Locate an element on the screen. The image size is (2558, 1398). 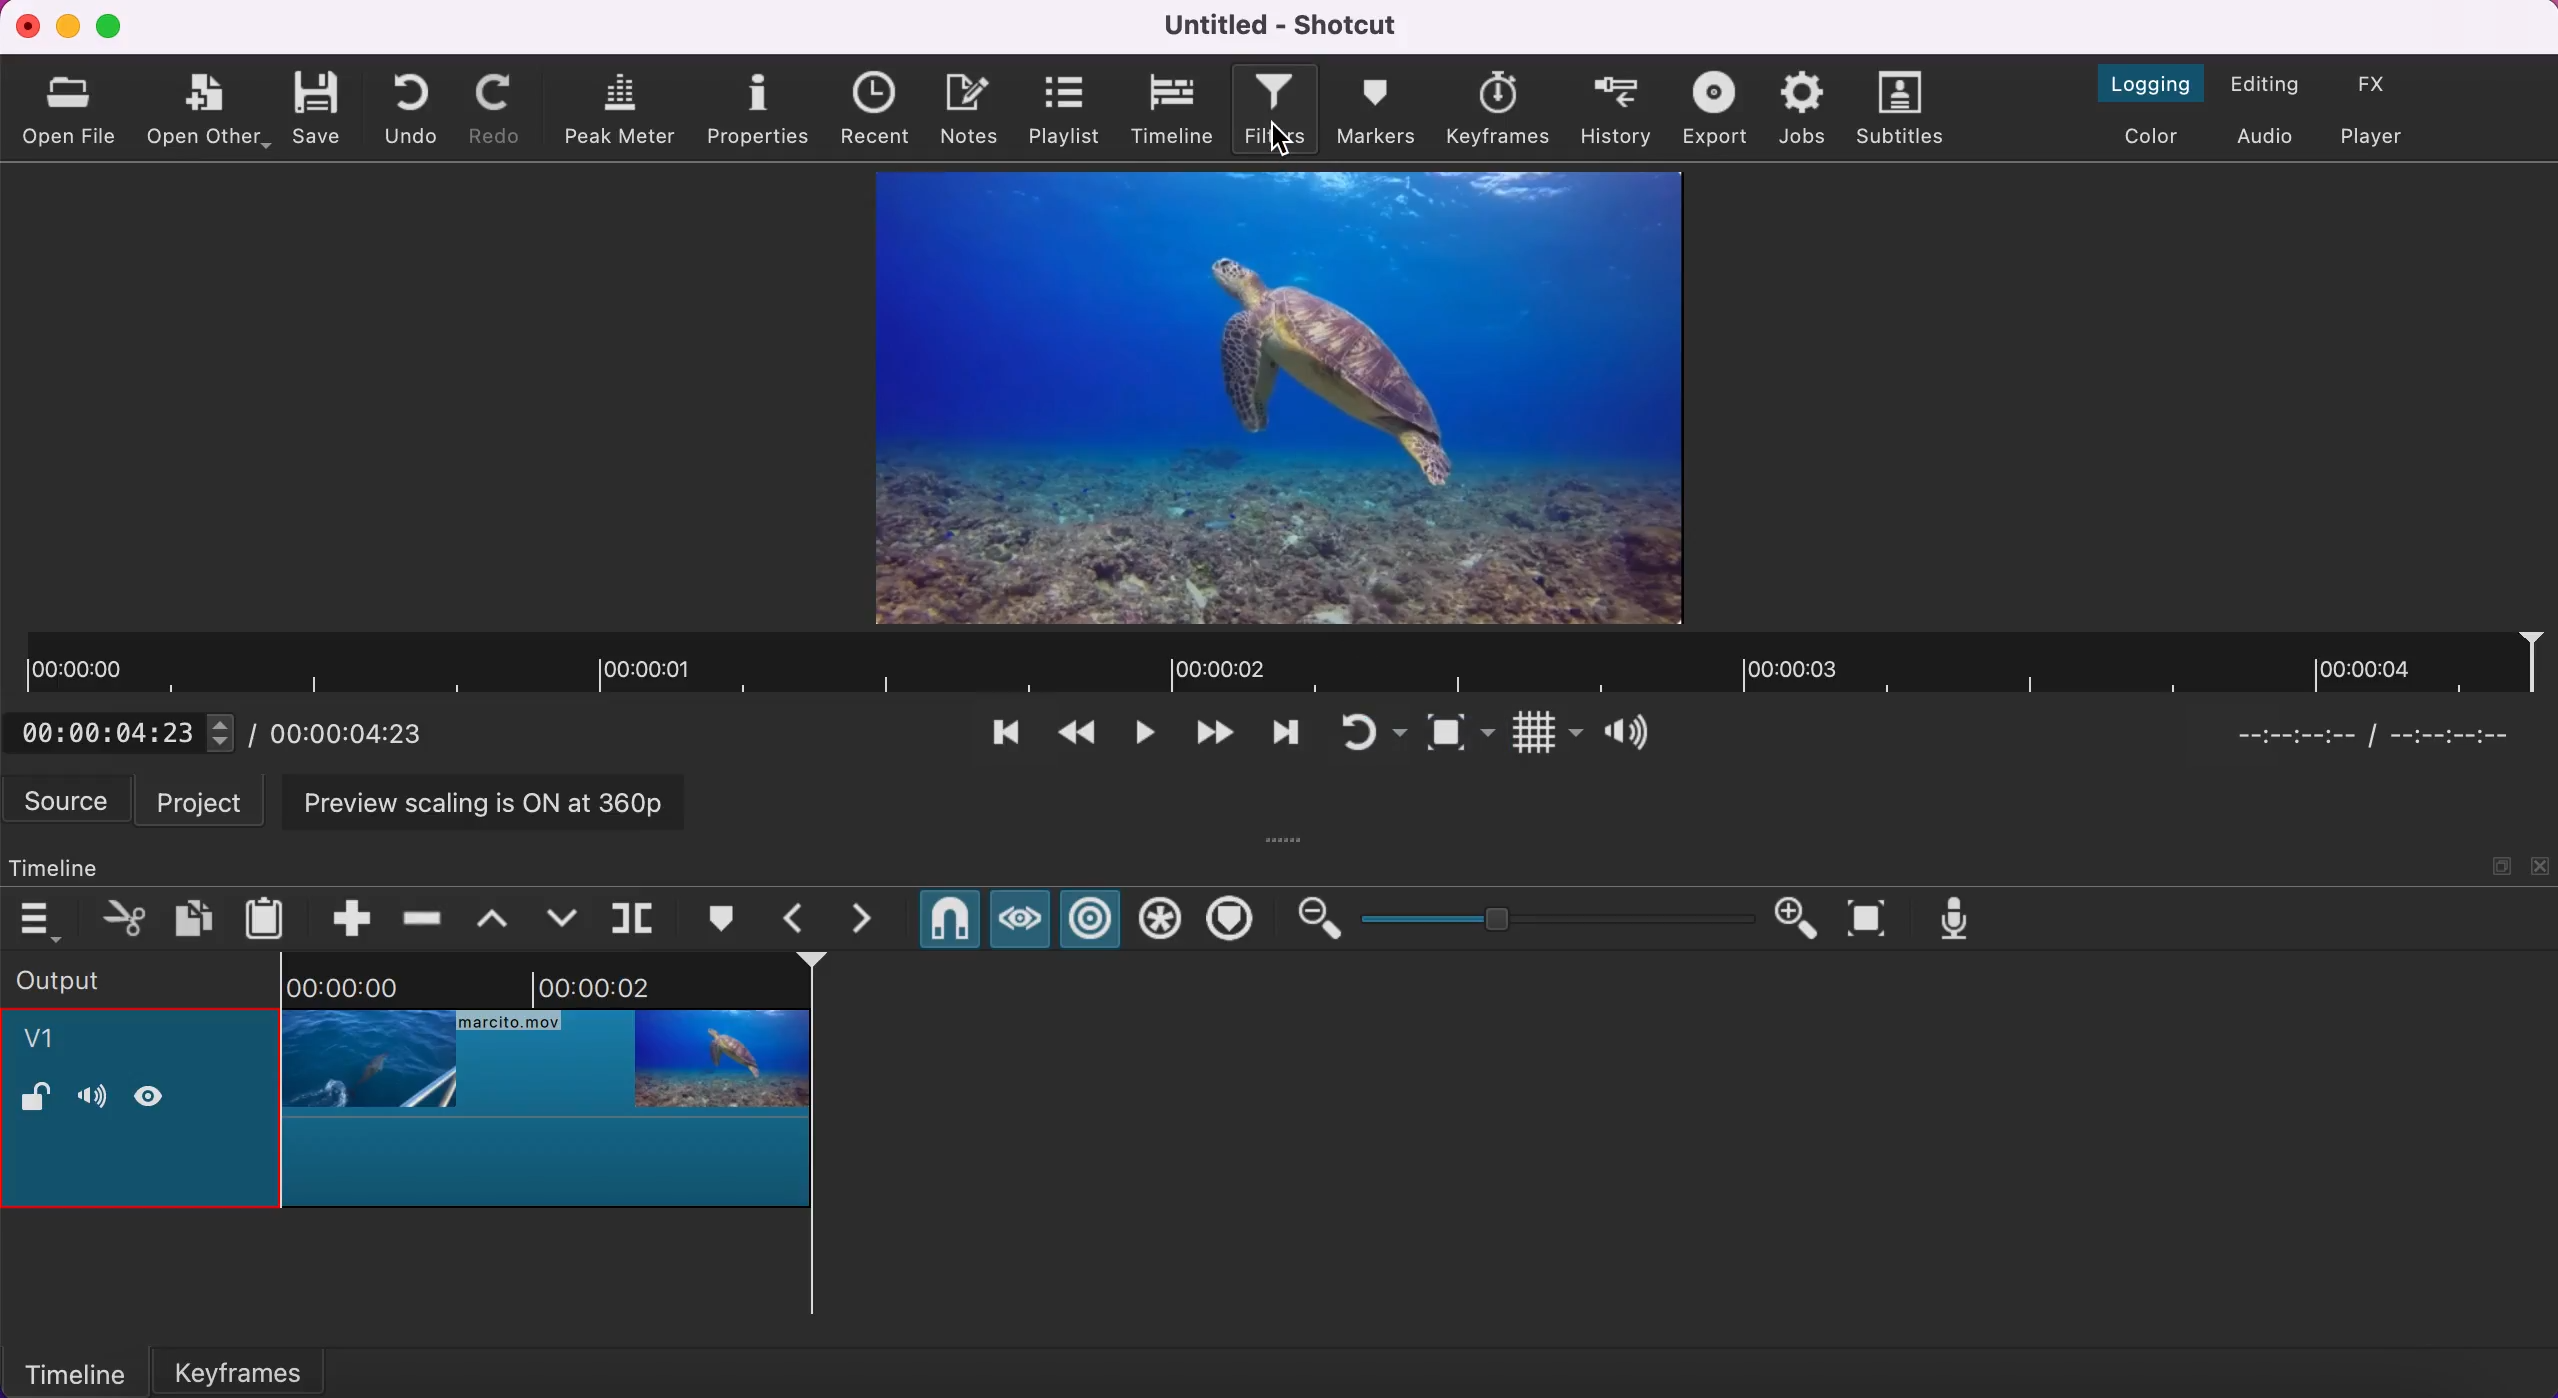
keyframes is located at coordinates (264, 1366).